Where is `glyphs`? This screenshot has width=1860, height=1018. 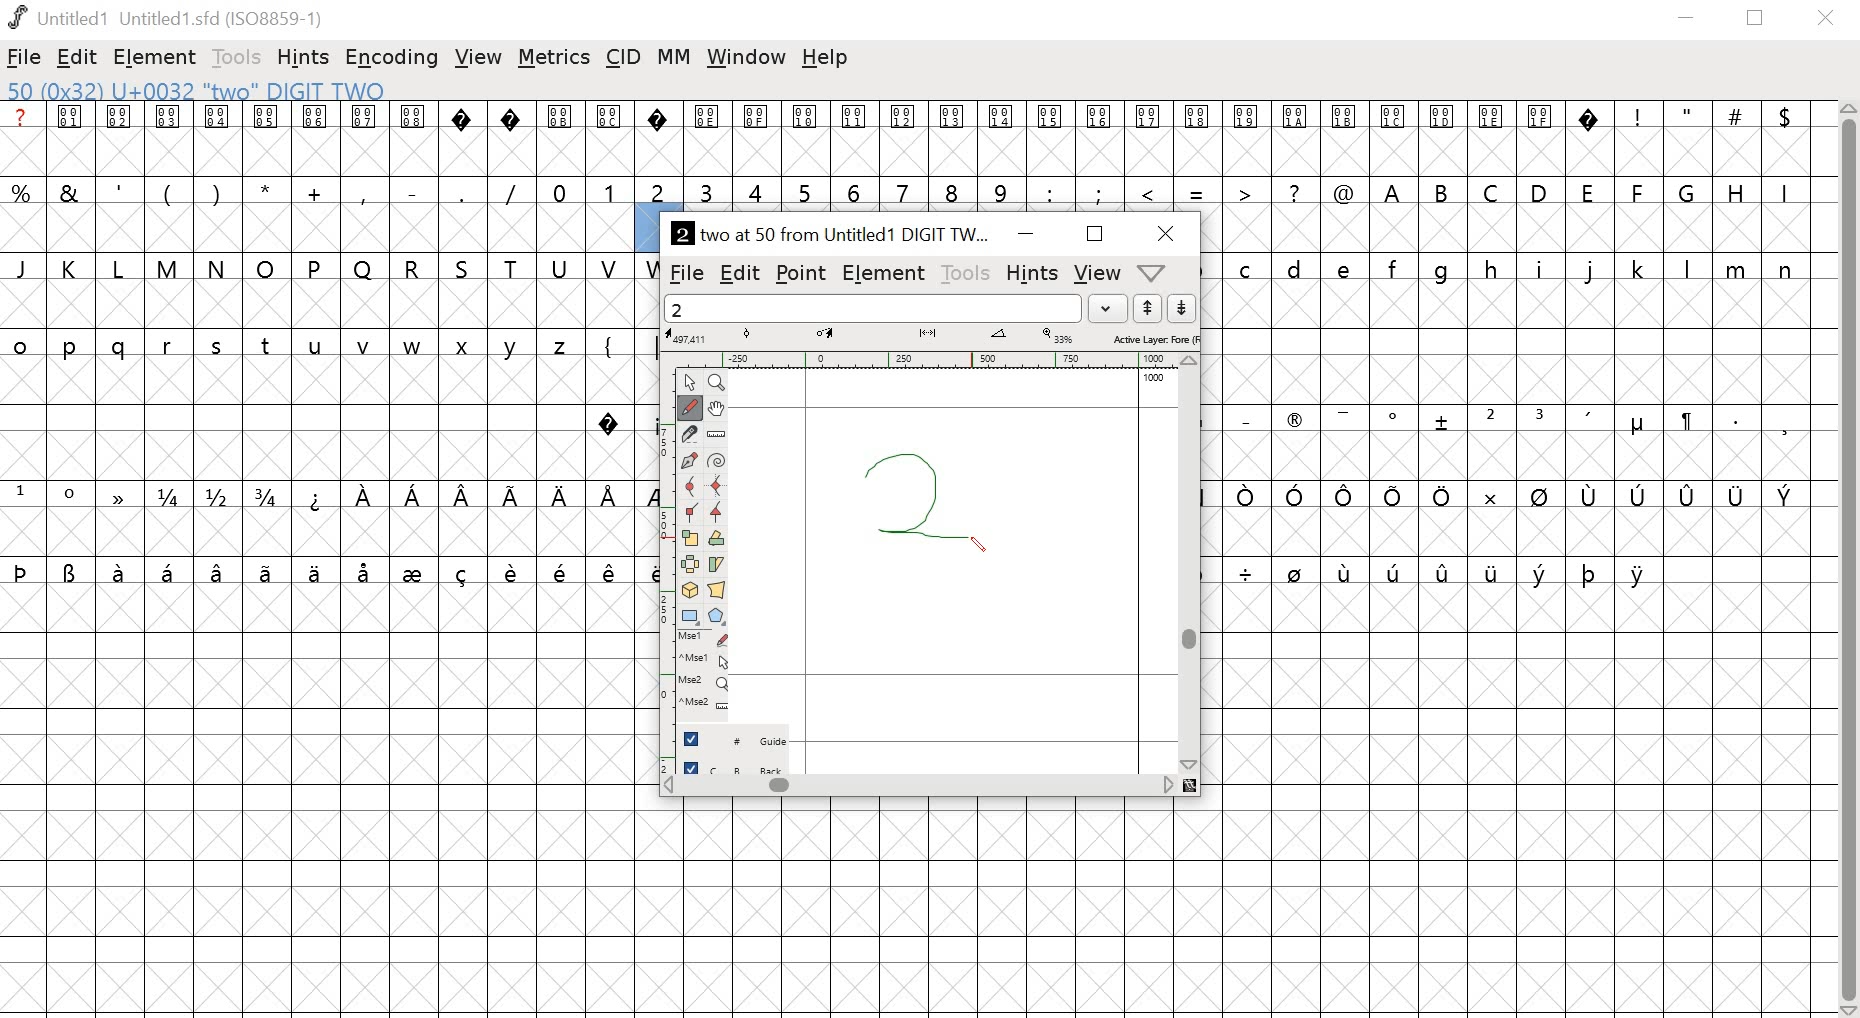
glyphs is located at coordinates (1522, 426).